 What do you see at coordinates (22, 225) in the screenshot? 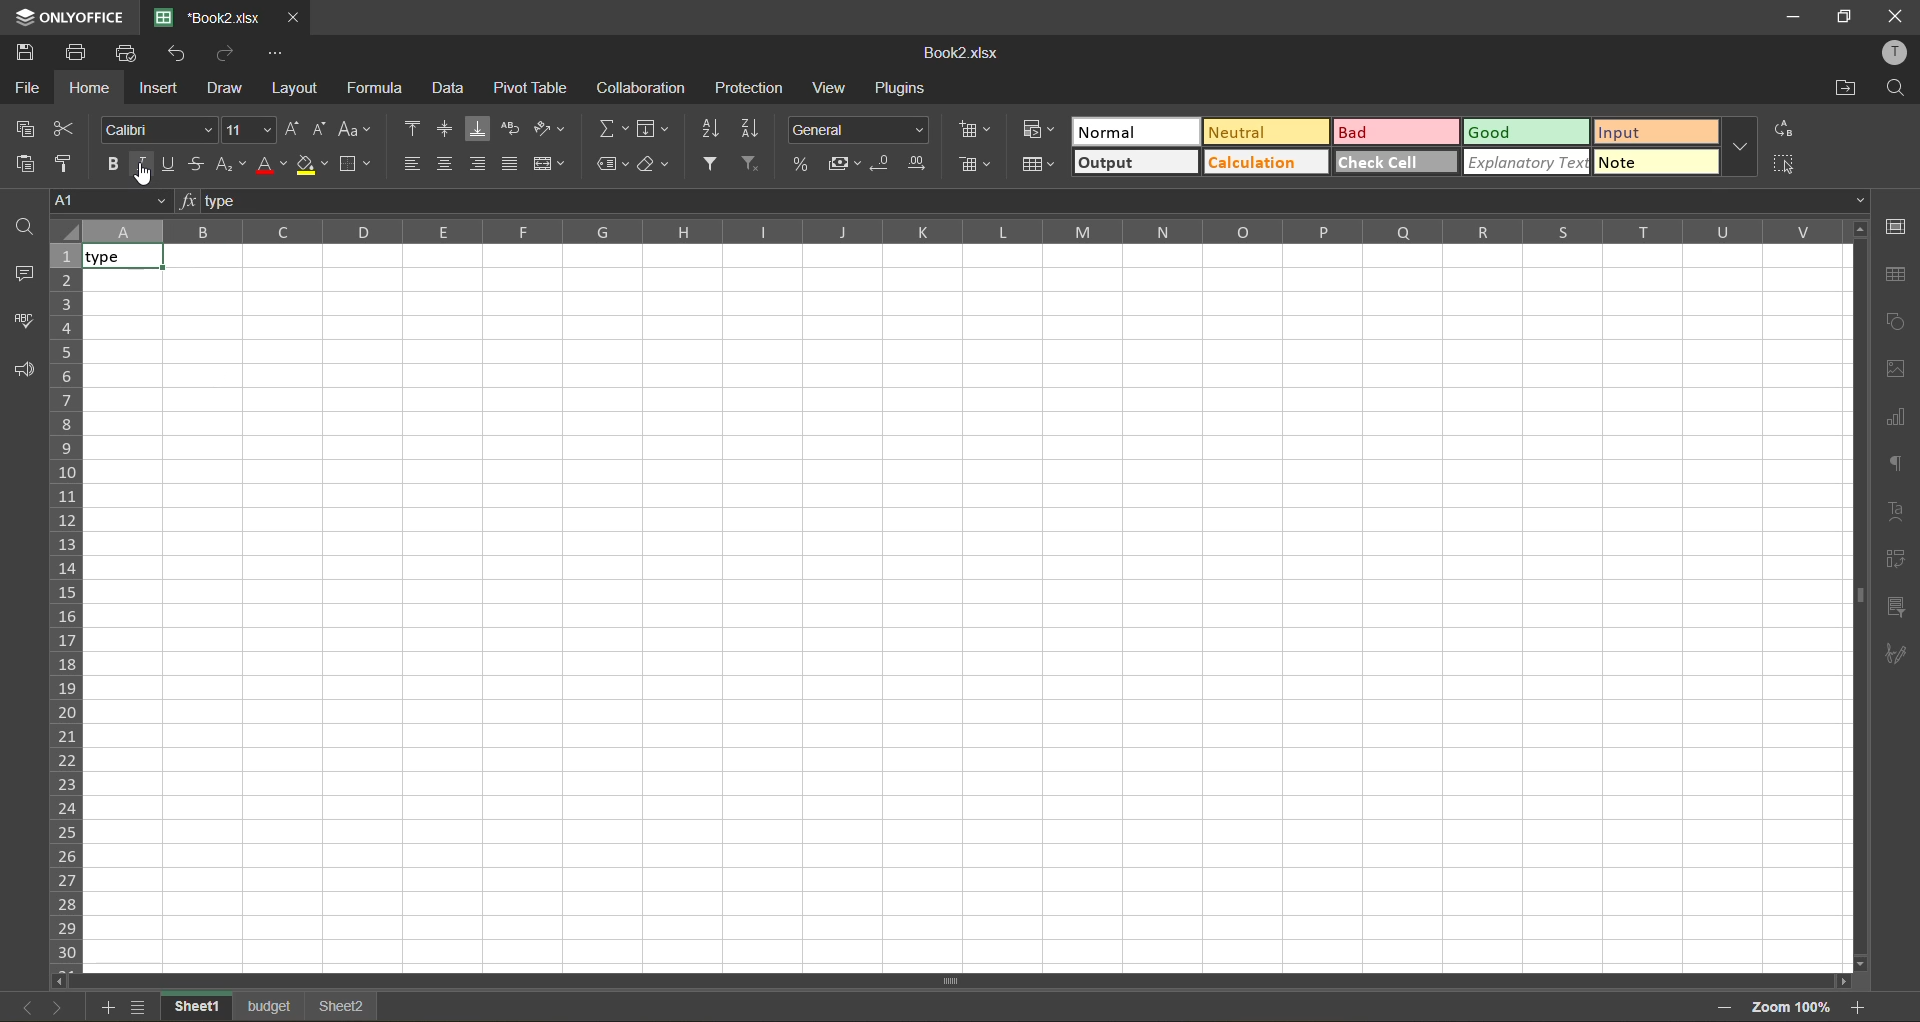
I see `find` at bounding box center [22, 225].